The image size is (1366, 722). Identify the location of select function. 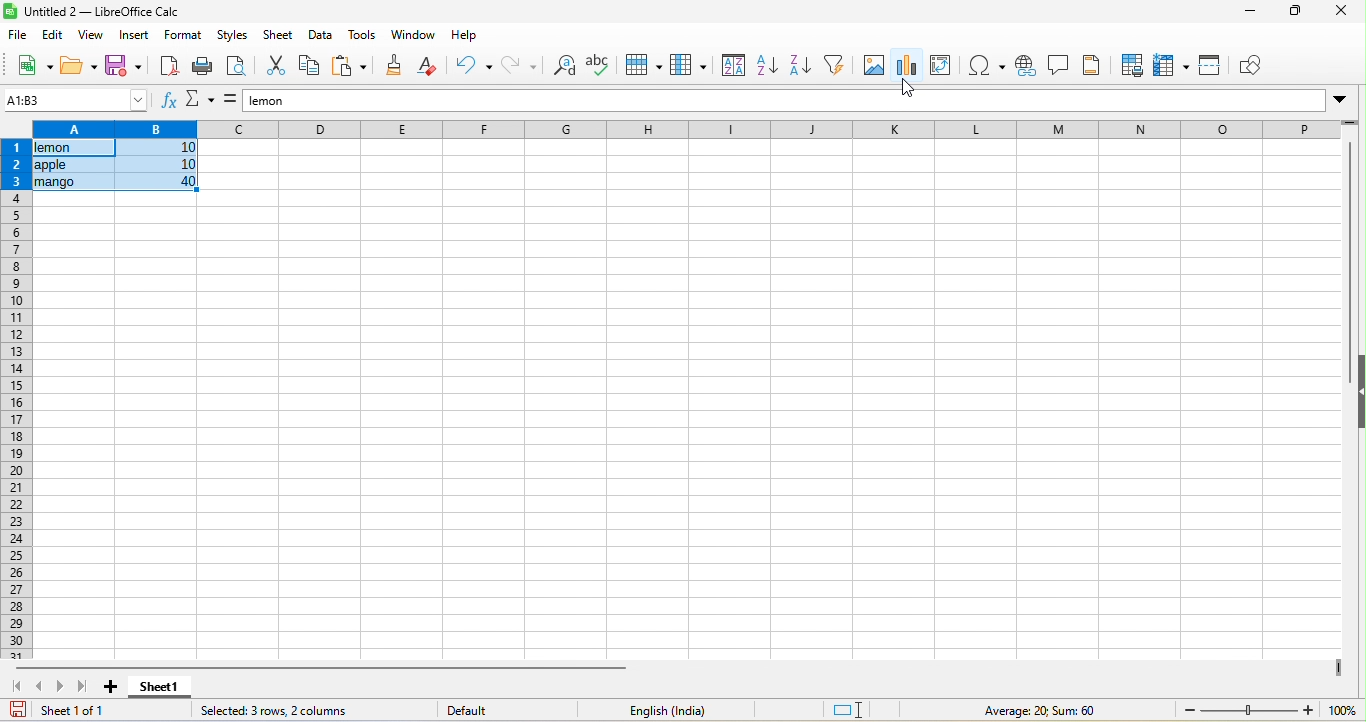
(199, 102).